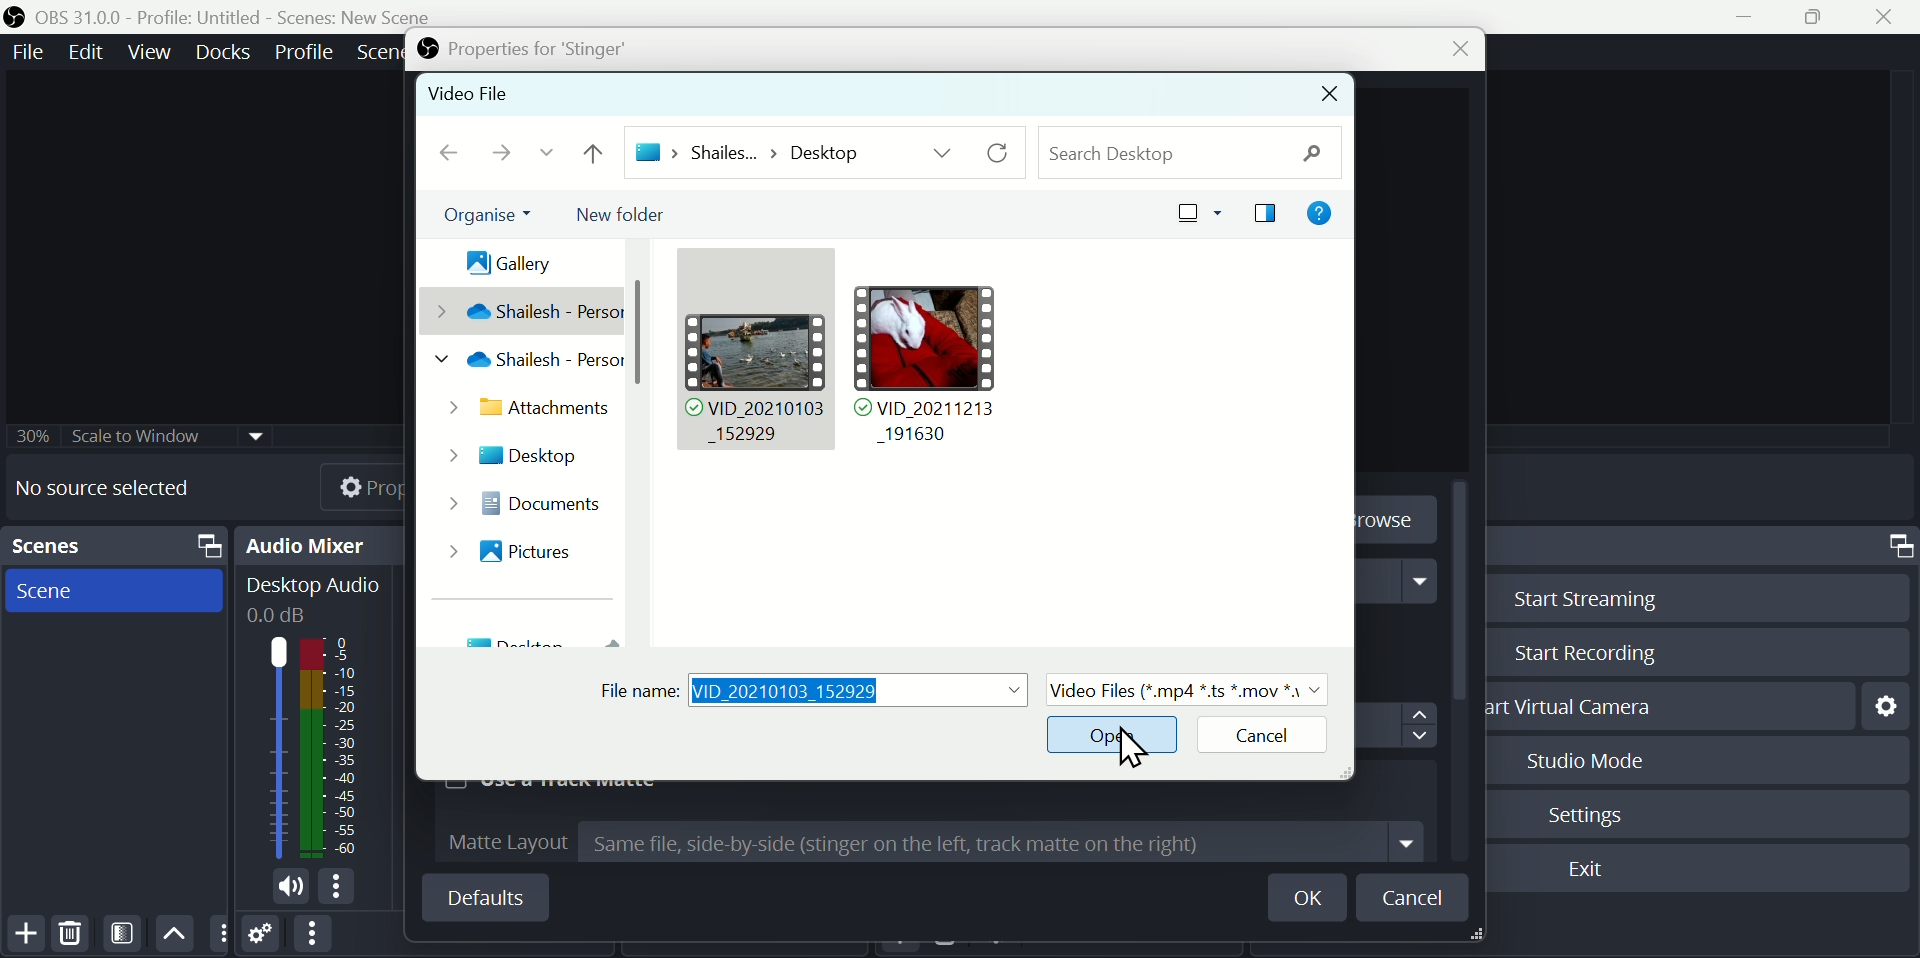 The height and width of the screenshot is (958, 1920). What do you see at coordinates (1884, 704) in the screenshot?
I see `Settings` at bounding box center [1884, 704].